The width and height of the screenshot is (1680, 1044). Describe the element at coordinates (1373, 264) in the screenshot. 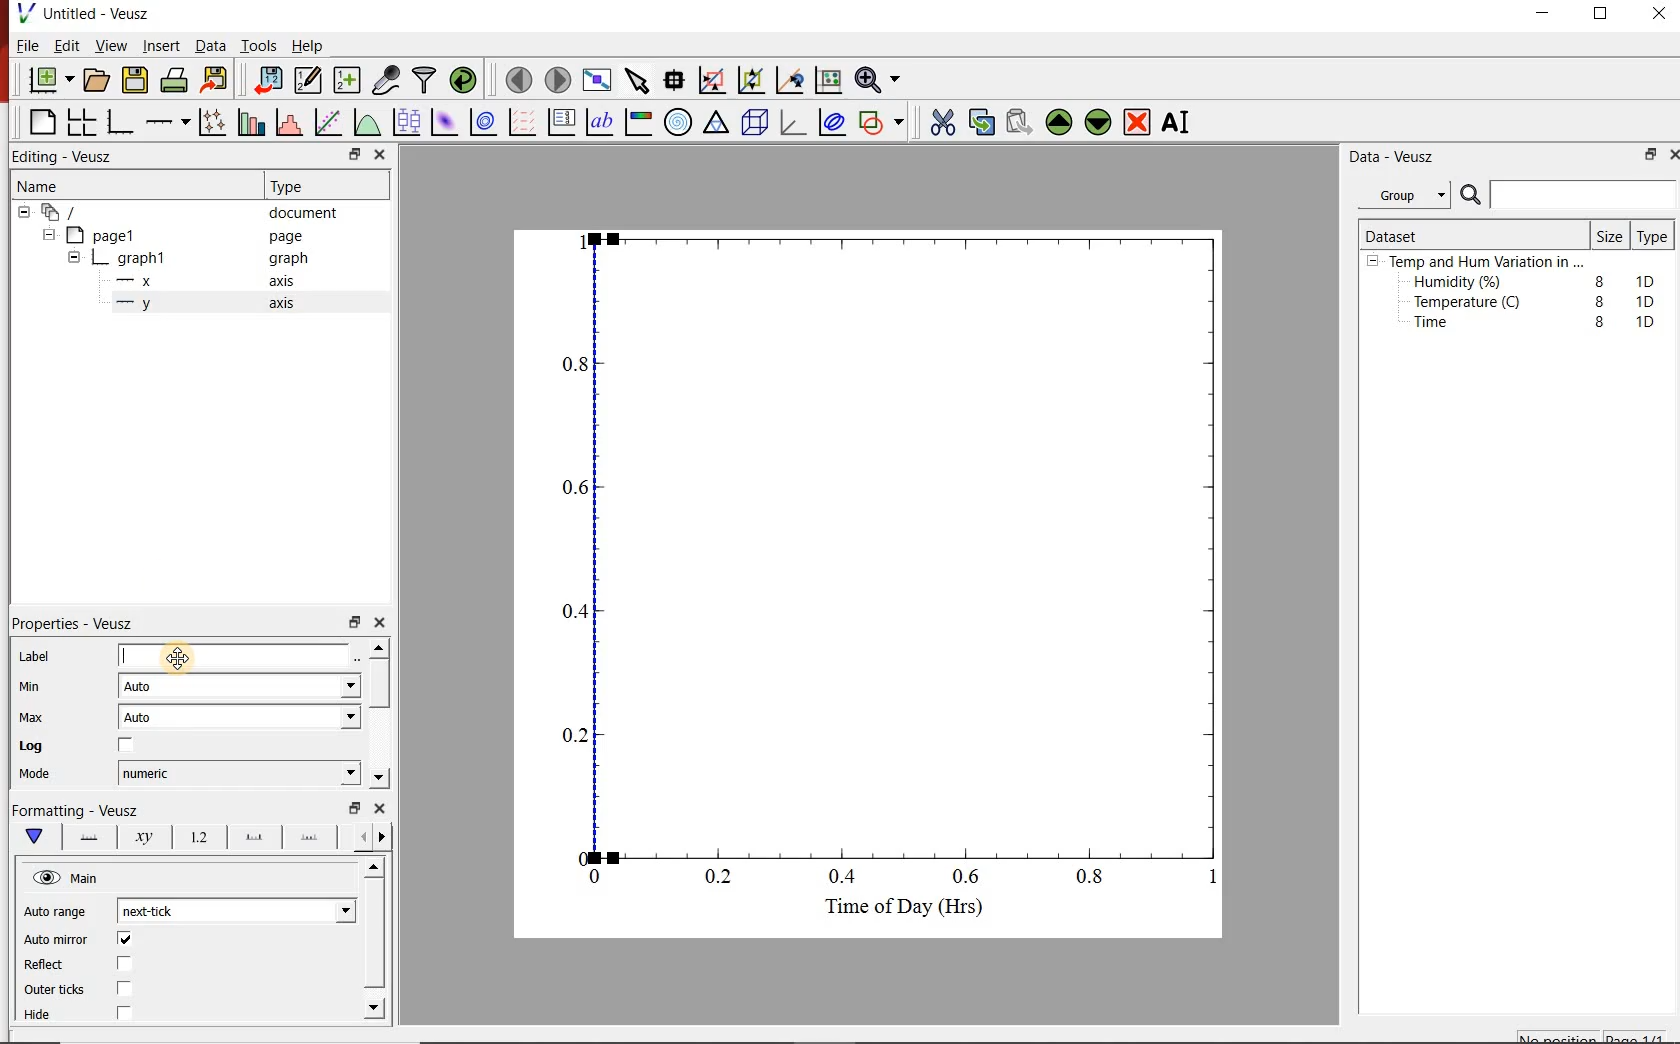

I see `hide sub menu` at that location.